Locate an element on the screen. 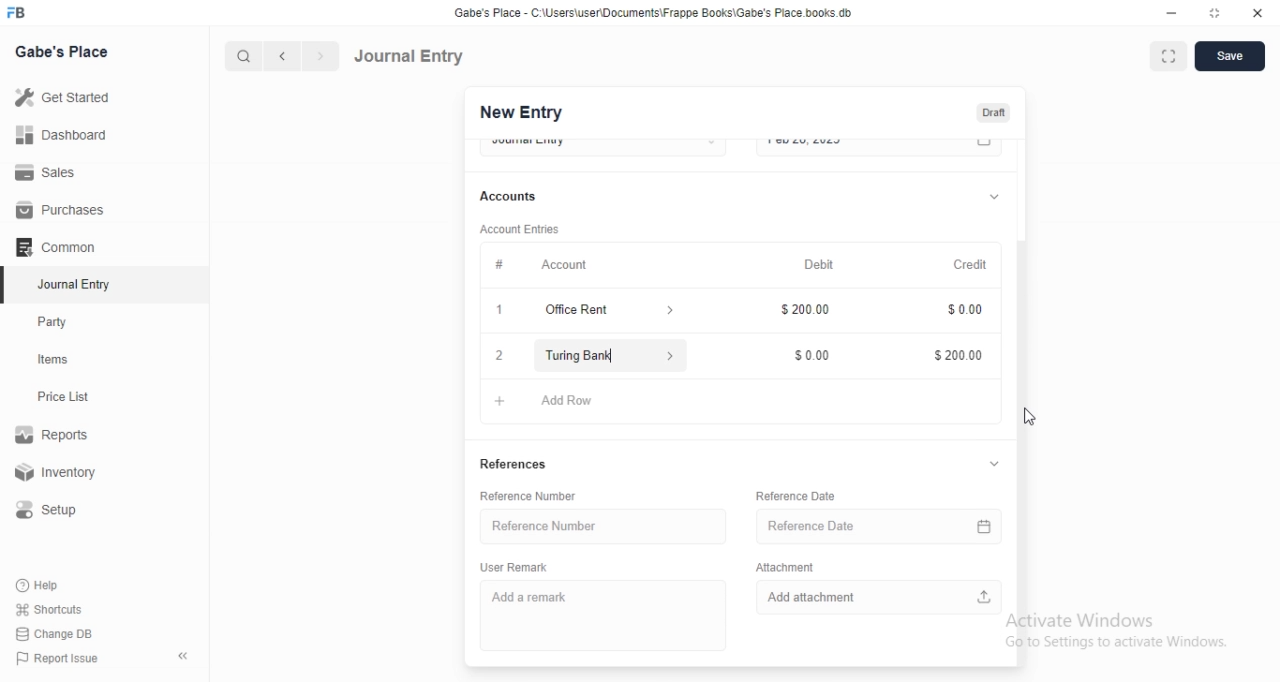 The height and width of the screenshot is (682, 1280). Reference Date is located at coordinates (873, 527).